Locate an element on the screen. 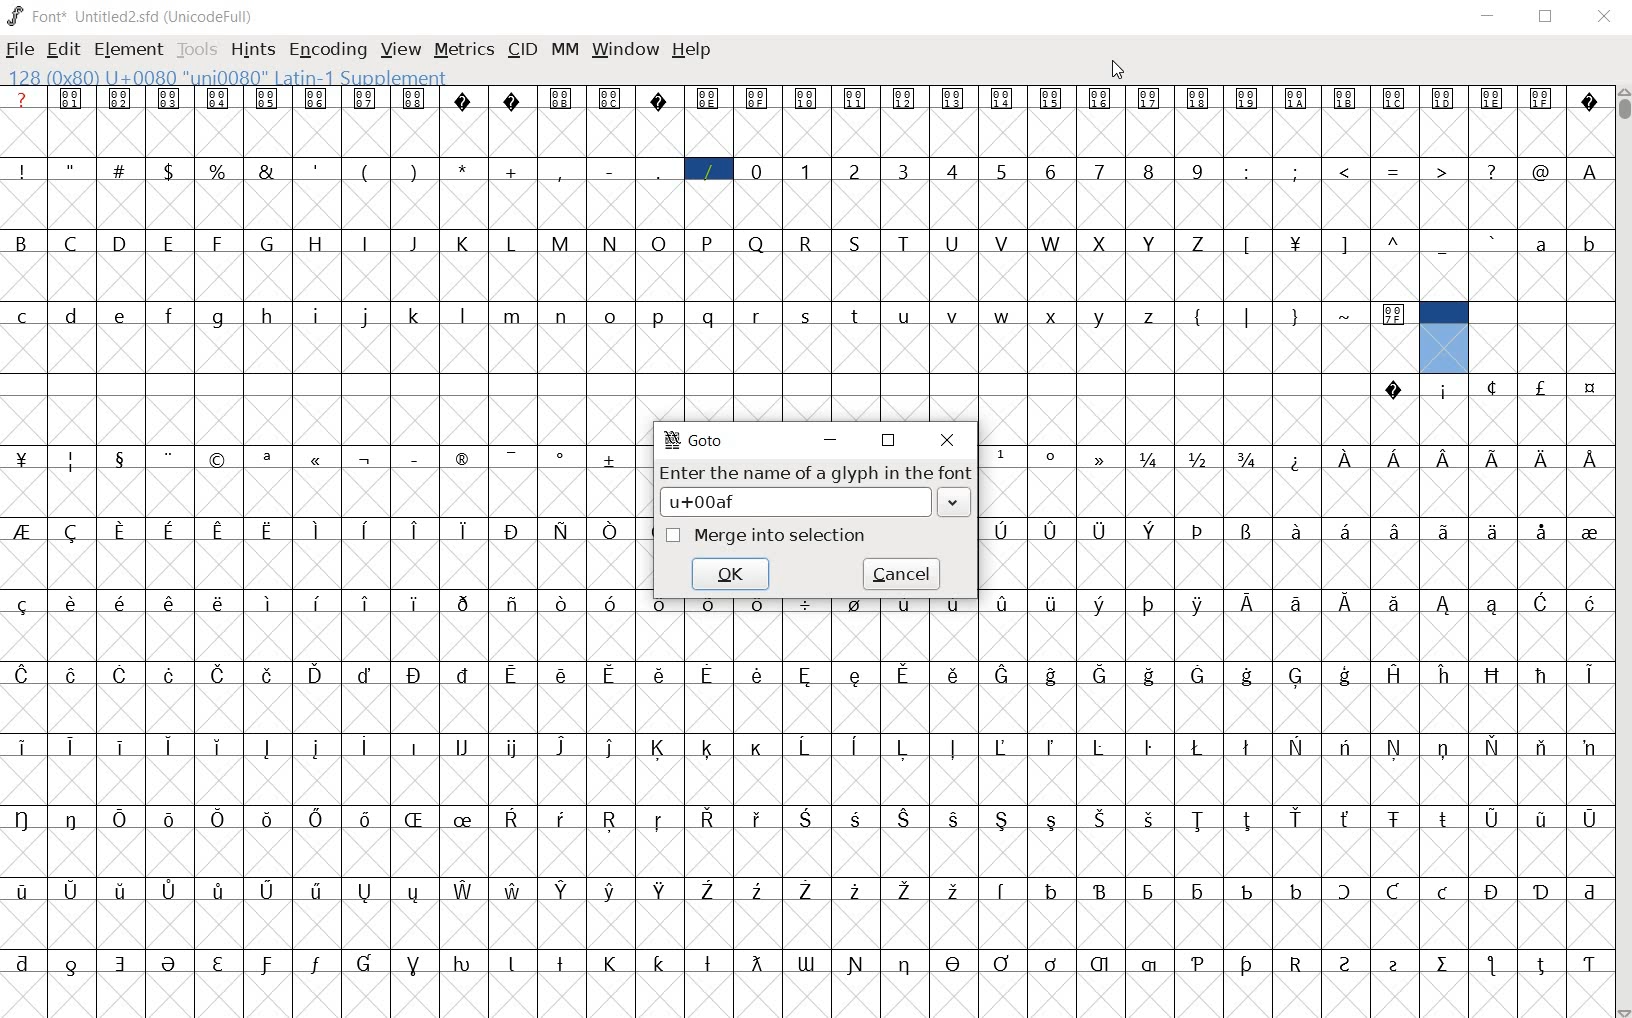 Image resolution: width=1632 pixels, height=1018 pixels. Symbol is located at coordinates (1492, 965).